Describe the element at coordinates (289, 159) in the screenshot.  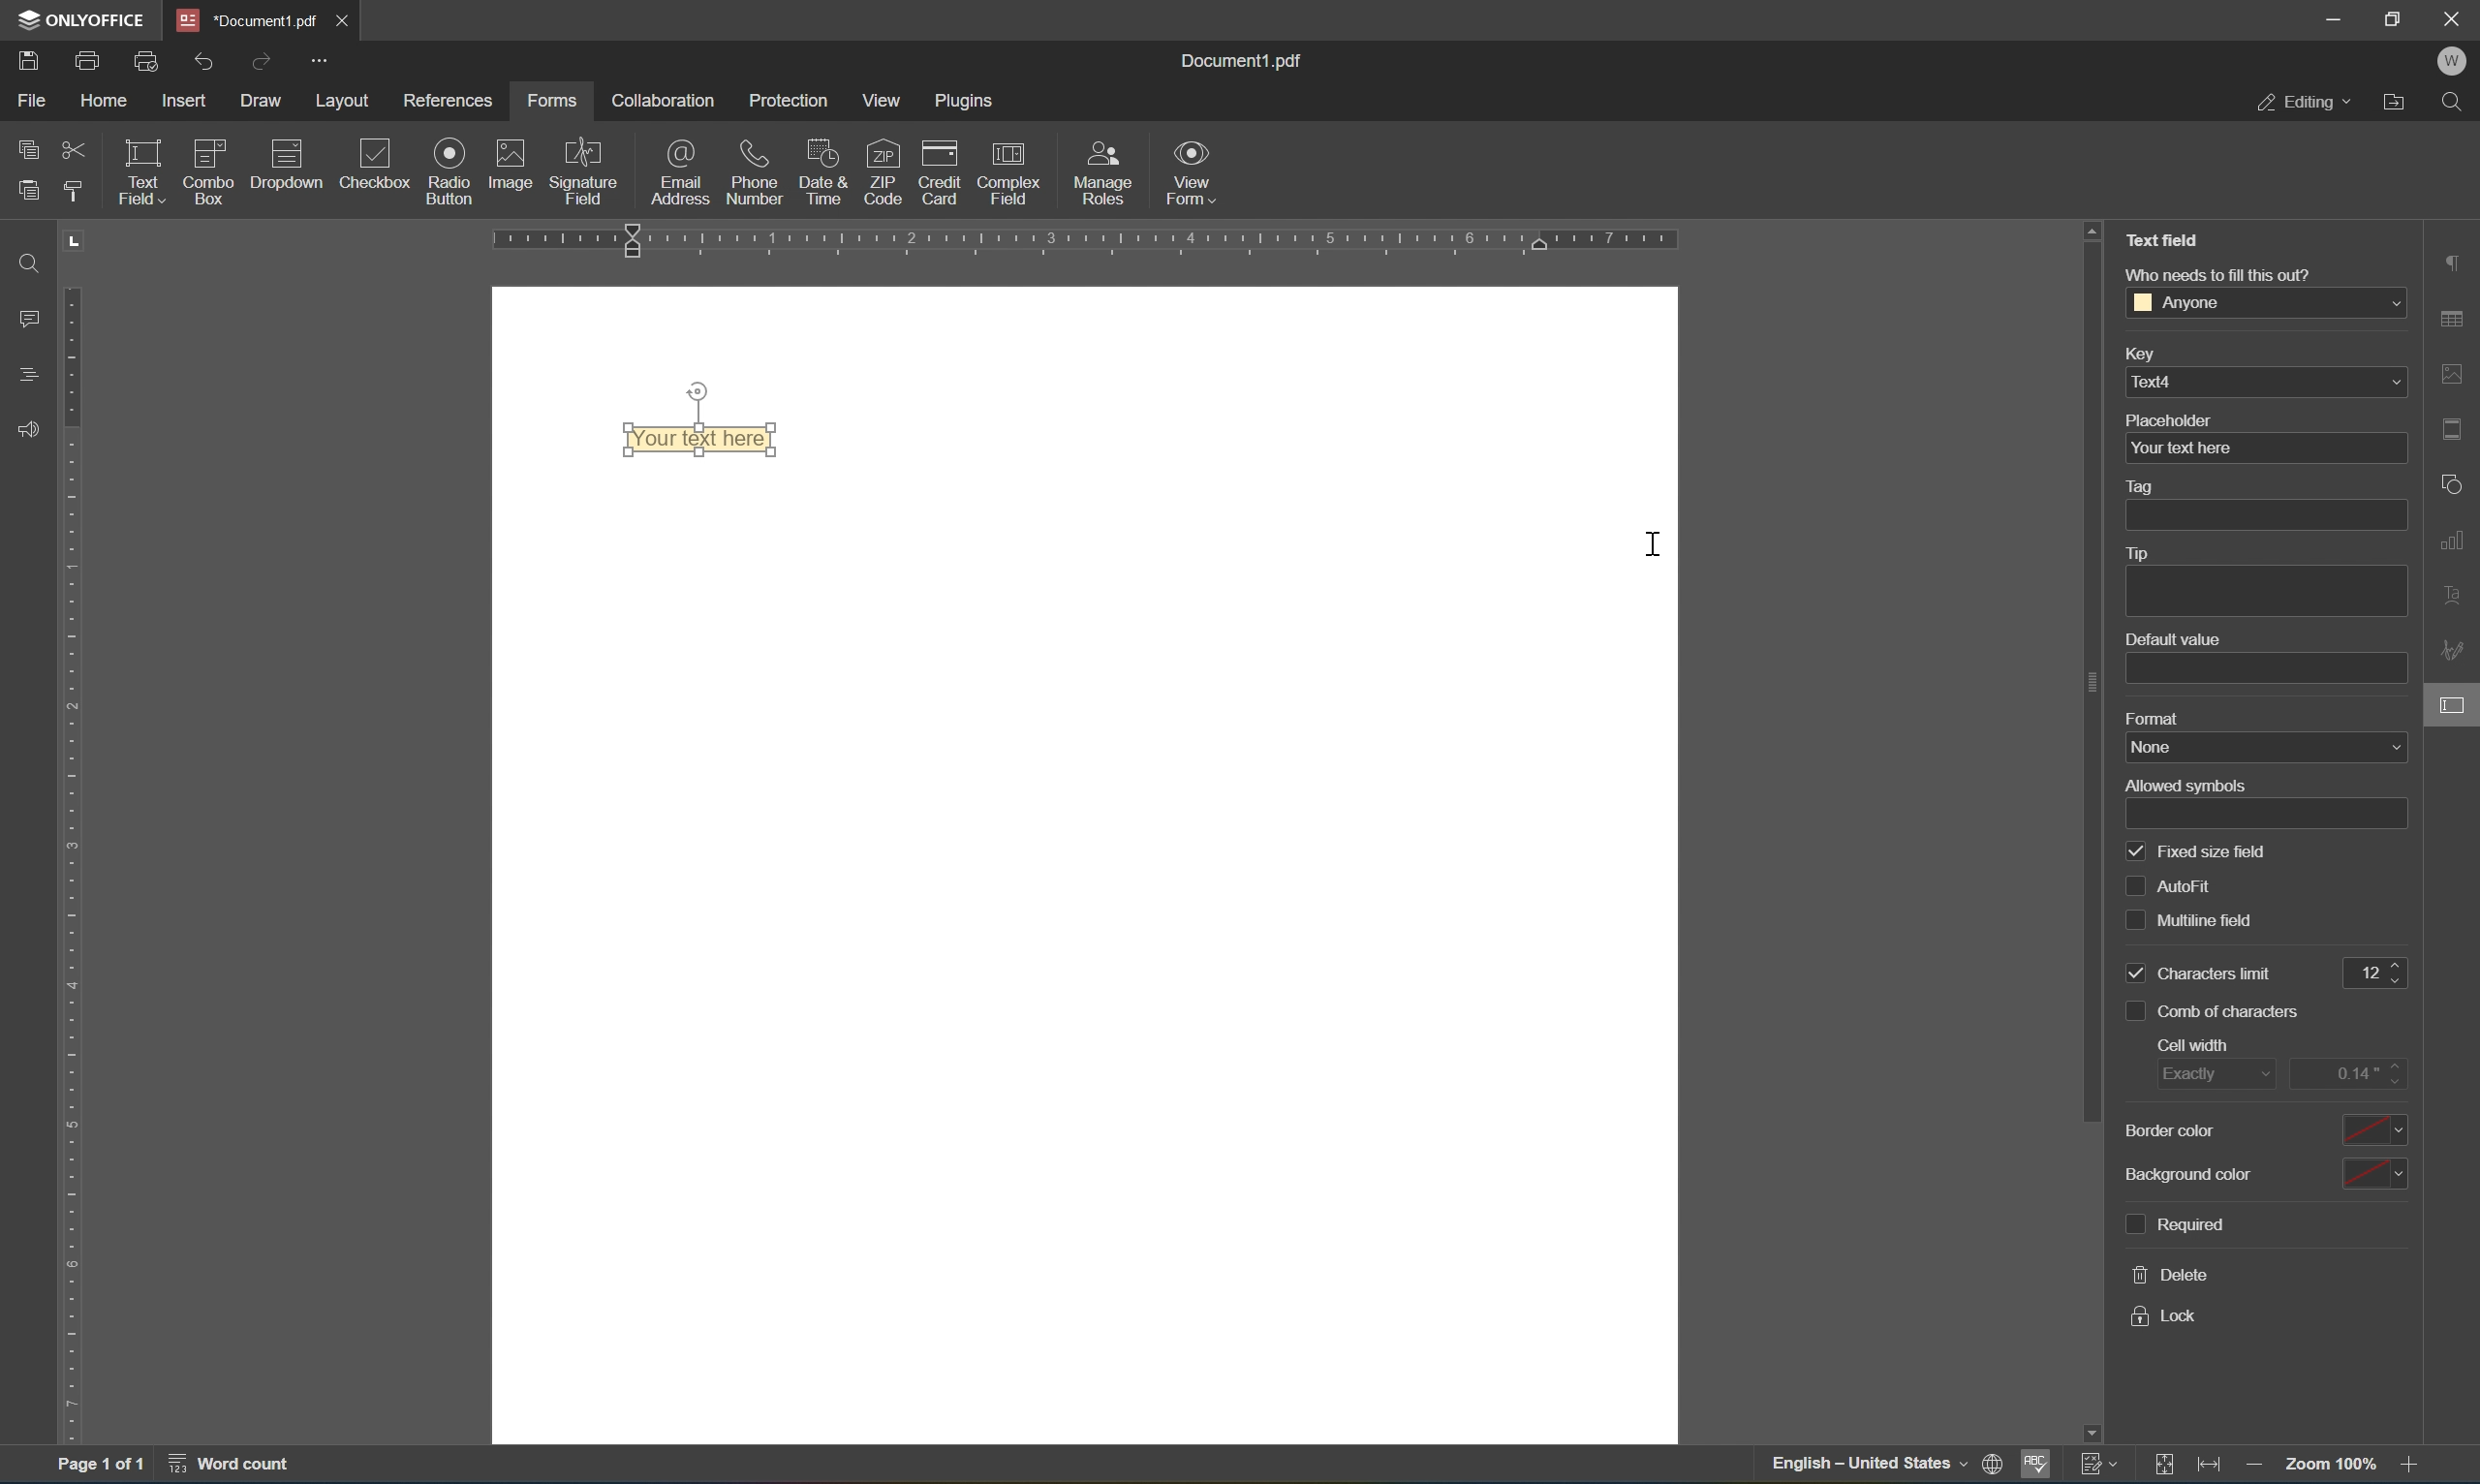
I see `dropdown` at that location.